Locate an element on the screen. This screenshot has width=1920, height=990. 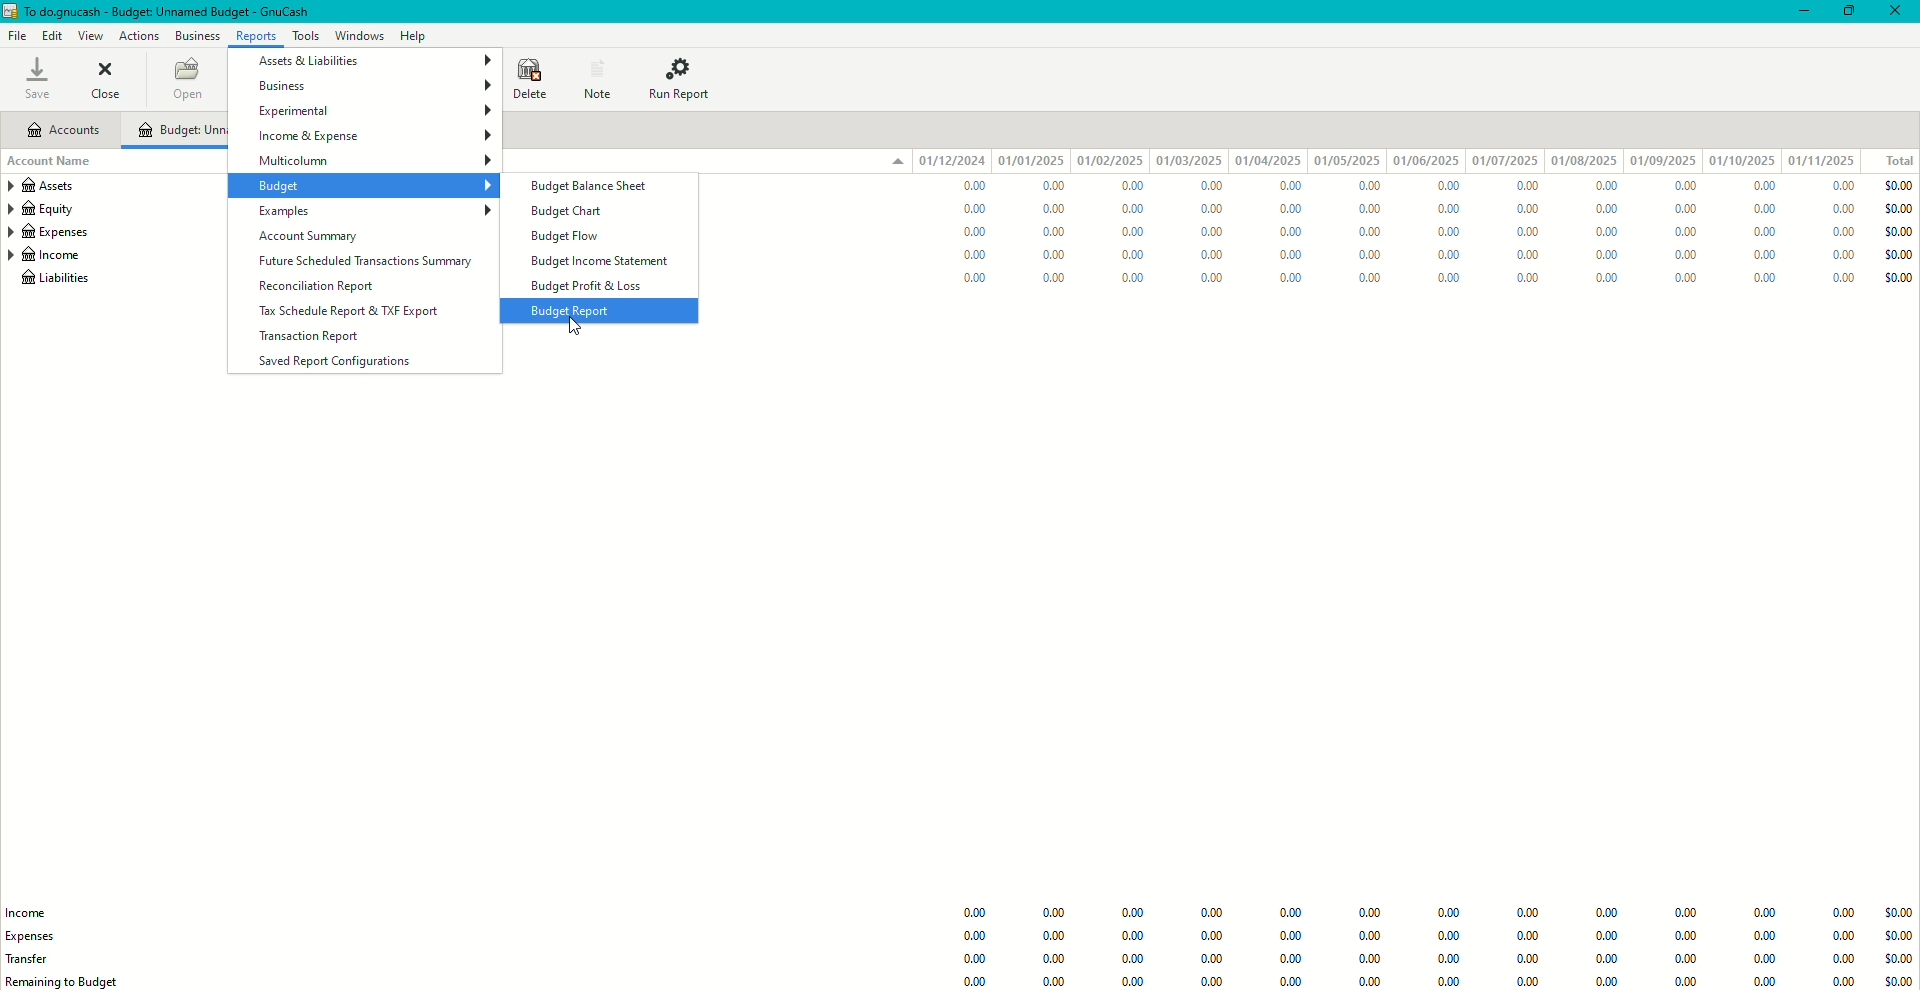
0.00 is located at coordinates (1692, 277).